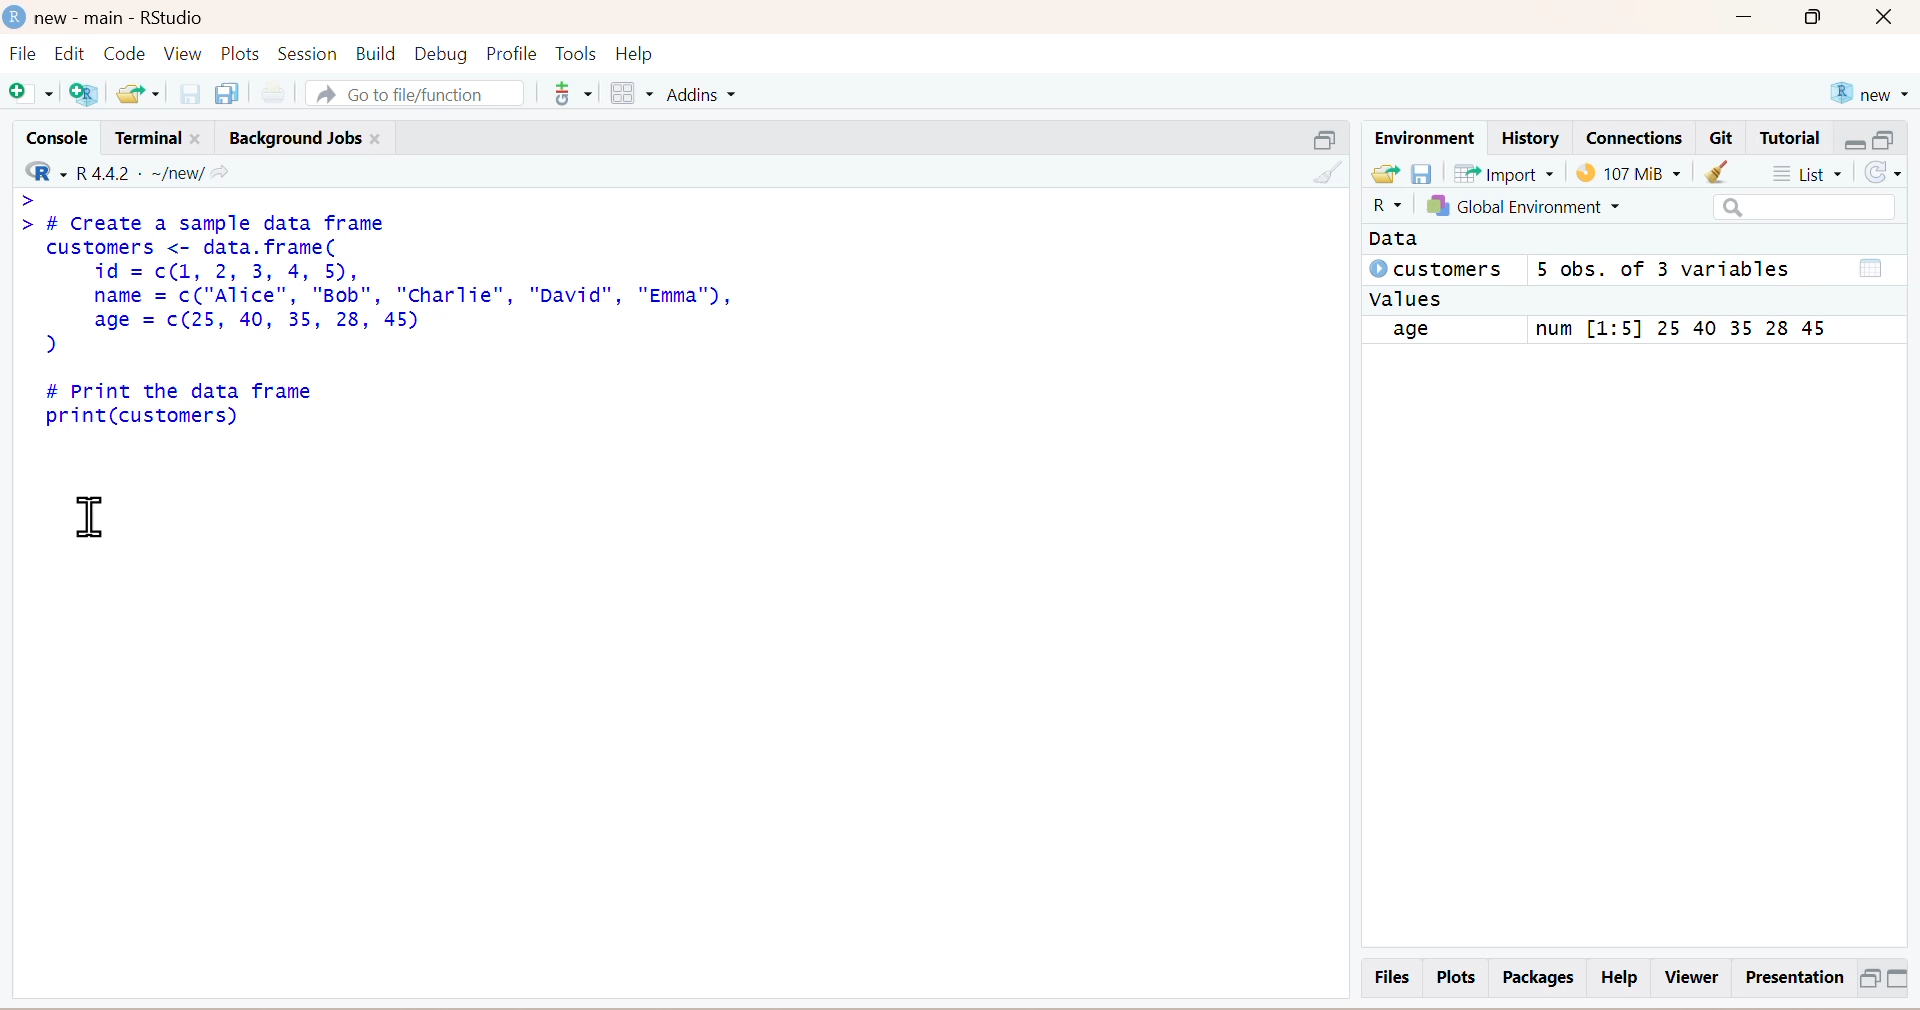 Image resolution: width=1920 pixels, height=1010 pixels. What do you see at coordinates (629, 90) in the screenshot?
I see `workspaces pane` at bounding box center [629, 90].